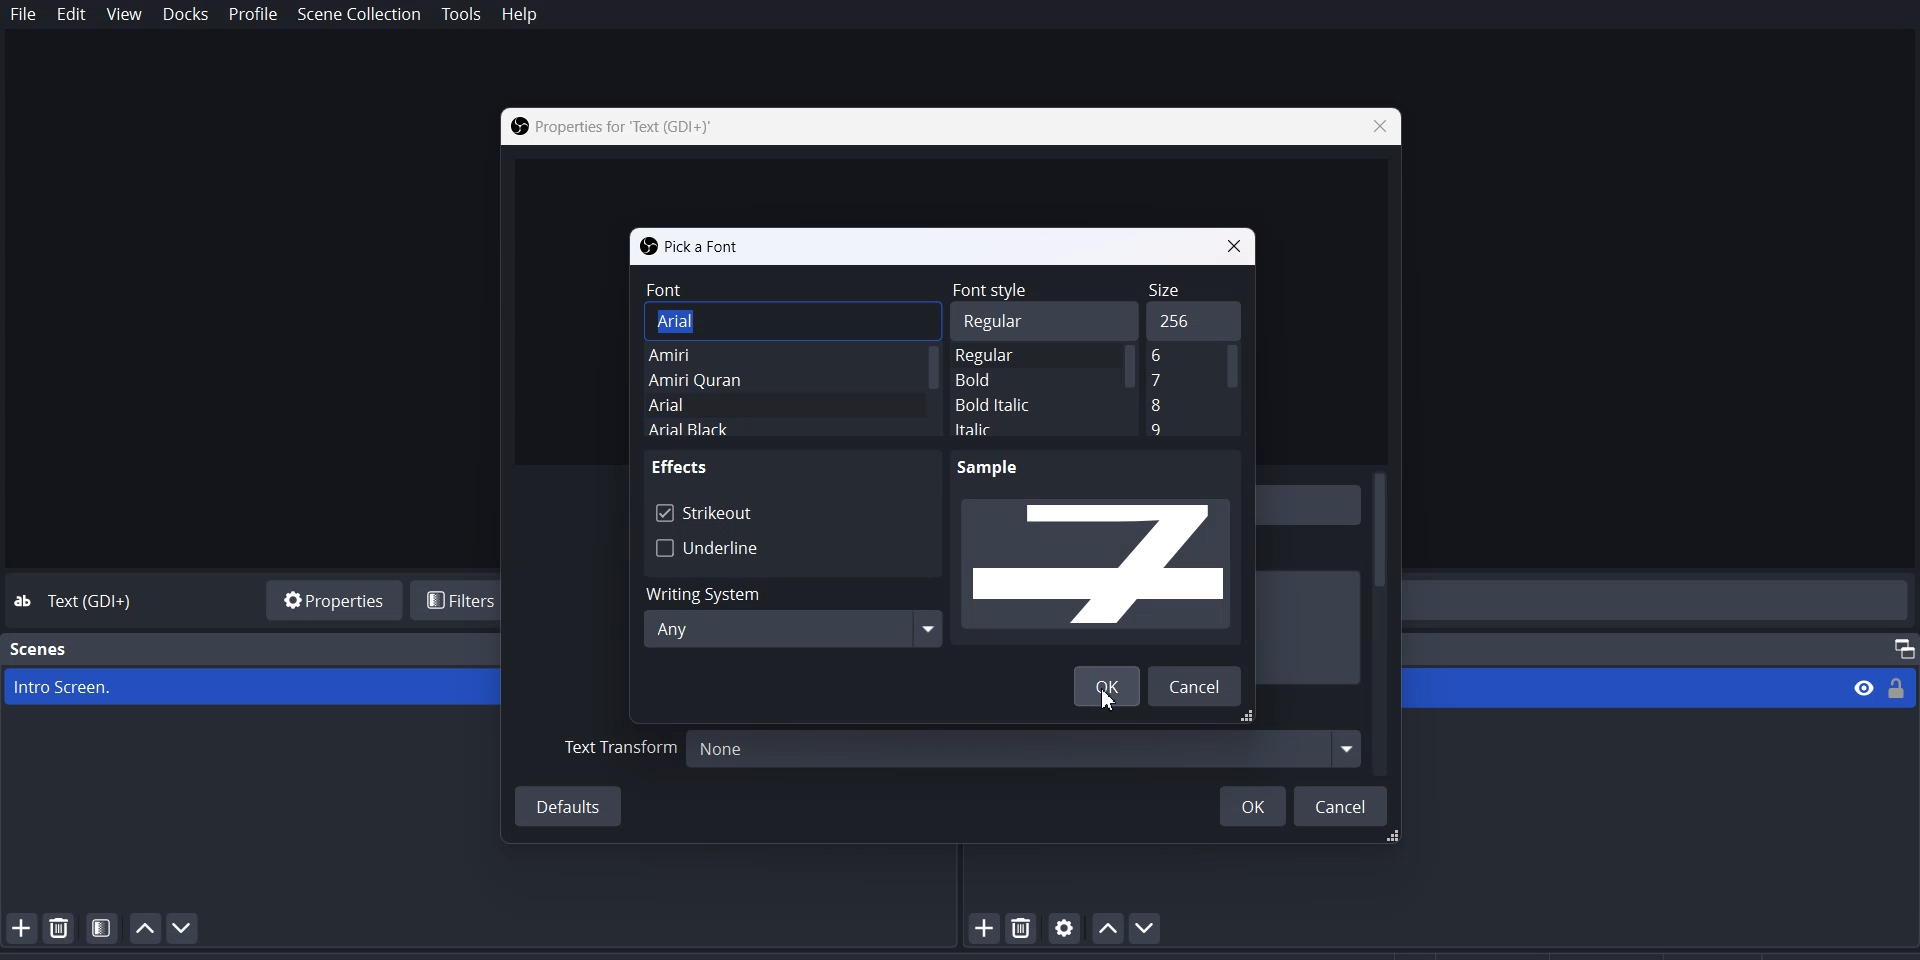 The height and width of the screenshot is (960, 1920). Describe the element at coordinates (1200, 686) in the screenshot. I see `Cancel` at that location.